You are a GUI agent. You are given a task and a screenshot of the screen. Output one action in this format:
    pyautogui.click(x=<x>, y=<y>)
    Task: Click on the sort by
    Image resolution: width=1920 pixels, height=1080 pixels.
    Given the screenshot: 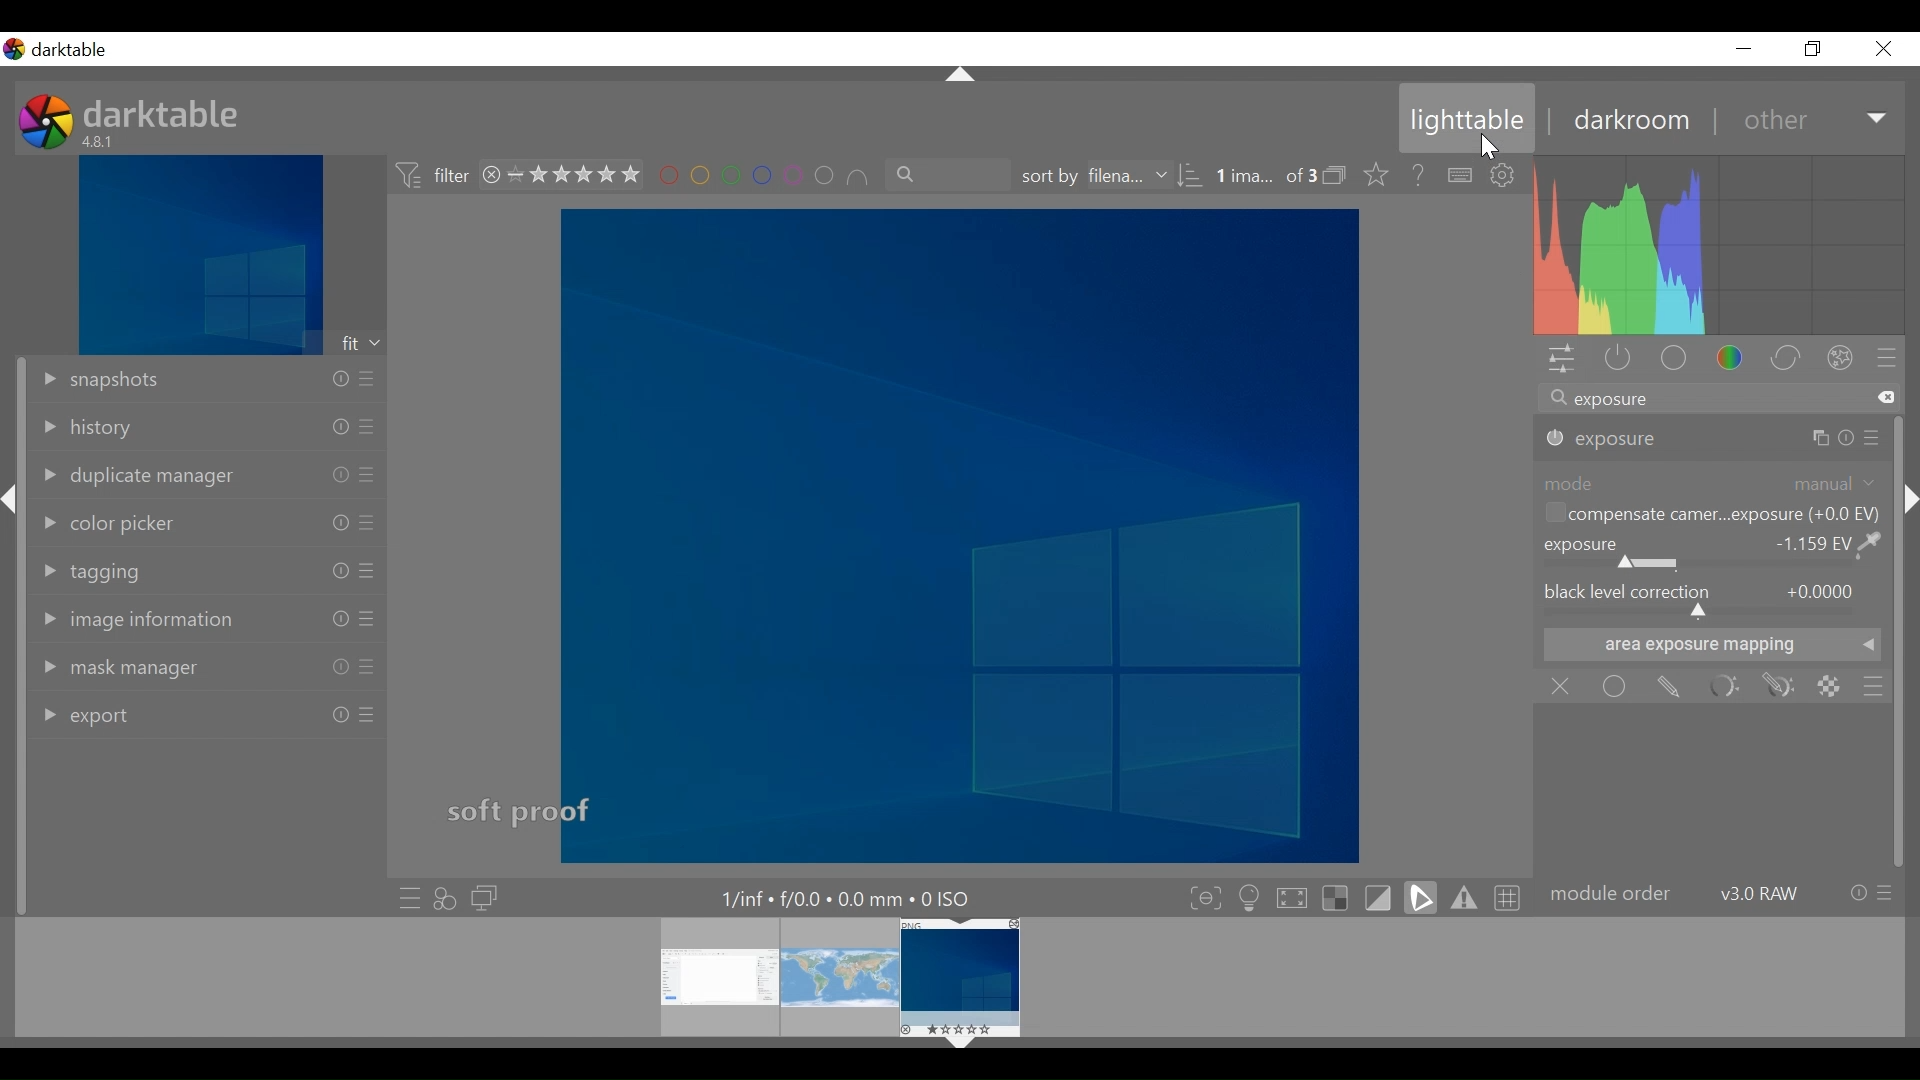 What is the action you would take?
    pyautogui.click(x=1095, y=176)
    